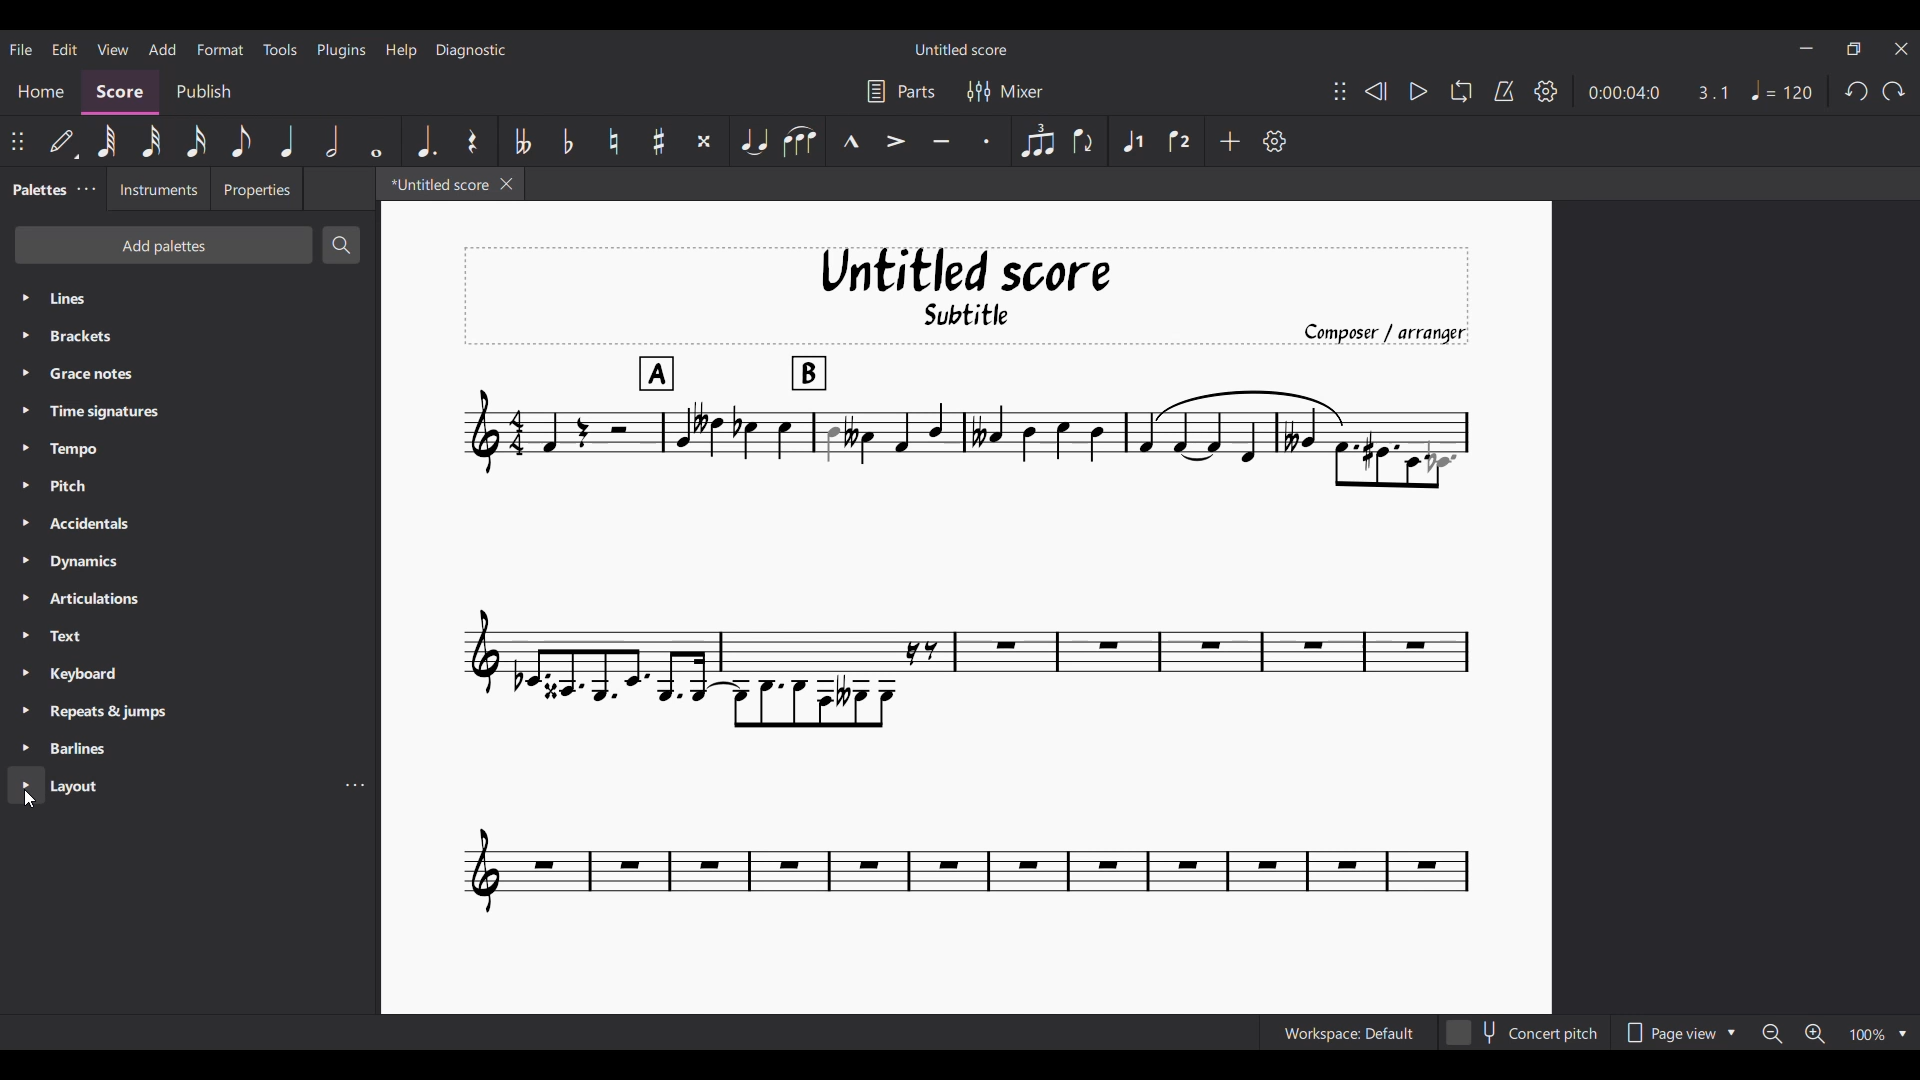  Describe the element at coordinates (196, 141) in the screenshot. I see `16th note` at that location.